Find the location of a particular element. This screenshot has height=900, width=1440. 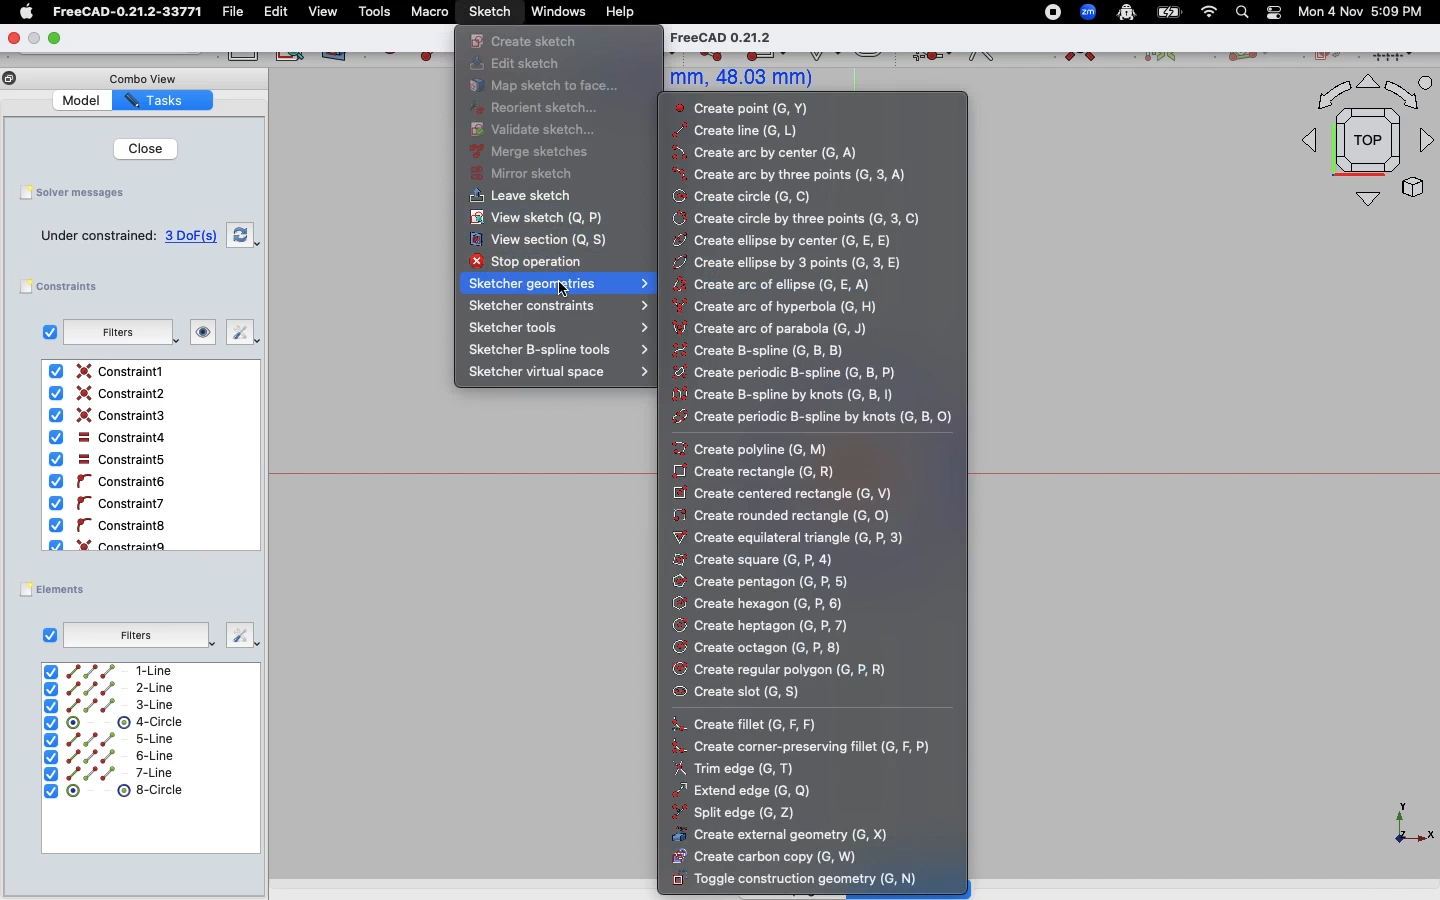

Create B-spline (G, B, B) is located at coordinates (785, 351).